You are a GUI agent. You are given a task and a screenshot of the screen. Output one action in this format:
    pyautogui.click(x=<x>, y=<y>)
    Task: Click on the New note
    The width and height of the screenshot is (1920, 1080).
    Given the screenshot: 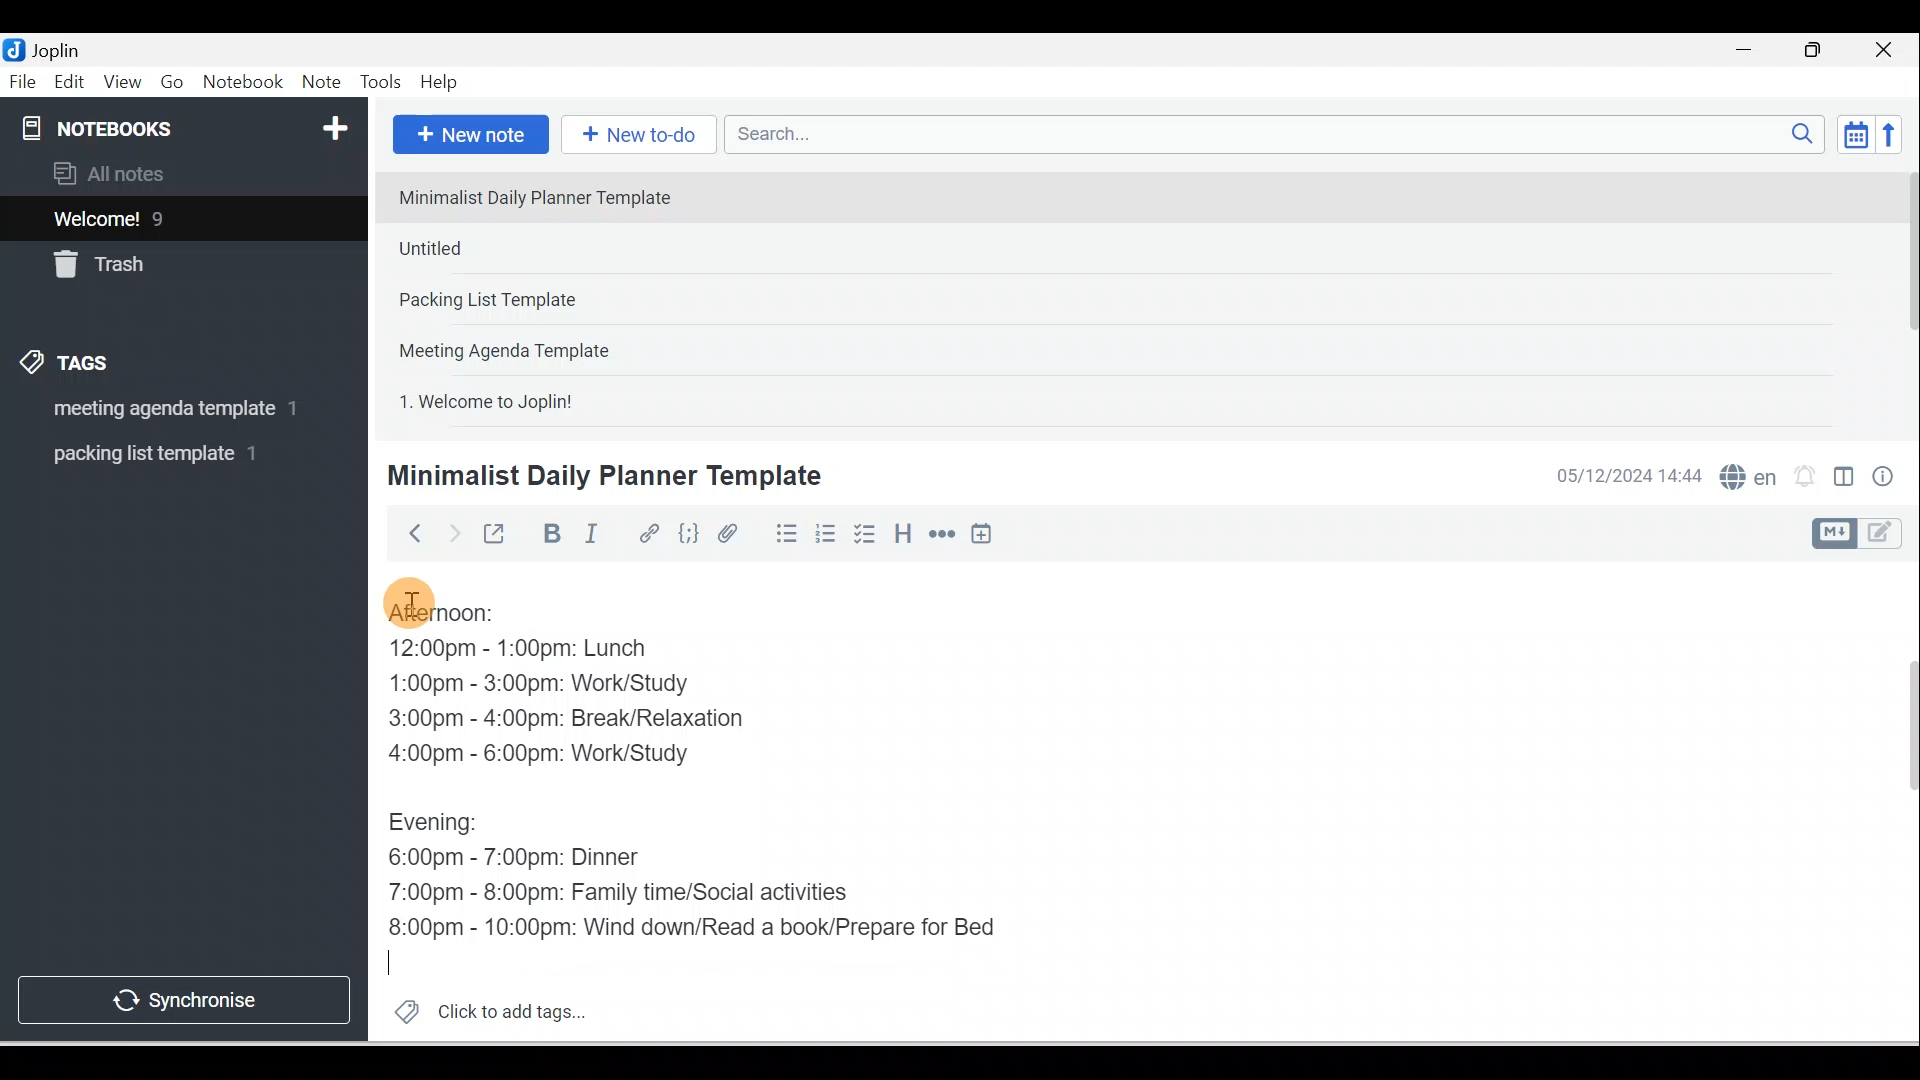 What is the action you would take?
    pyautogui.click(x=467, y=136)
    